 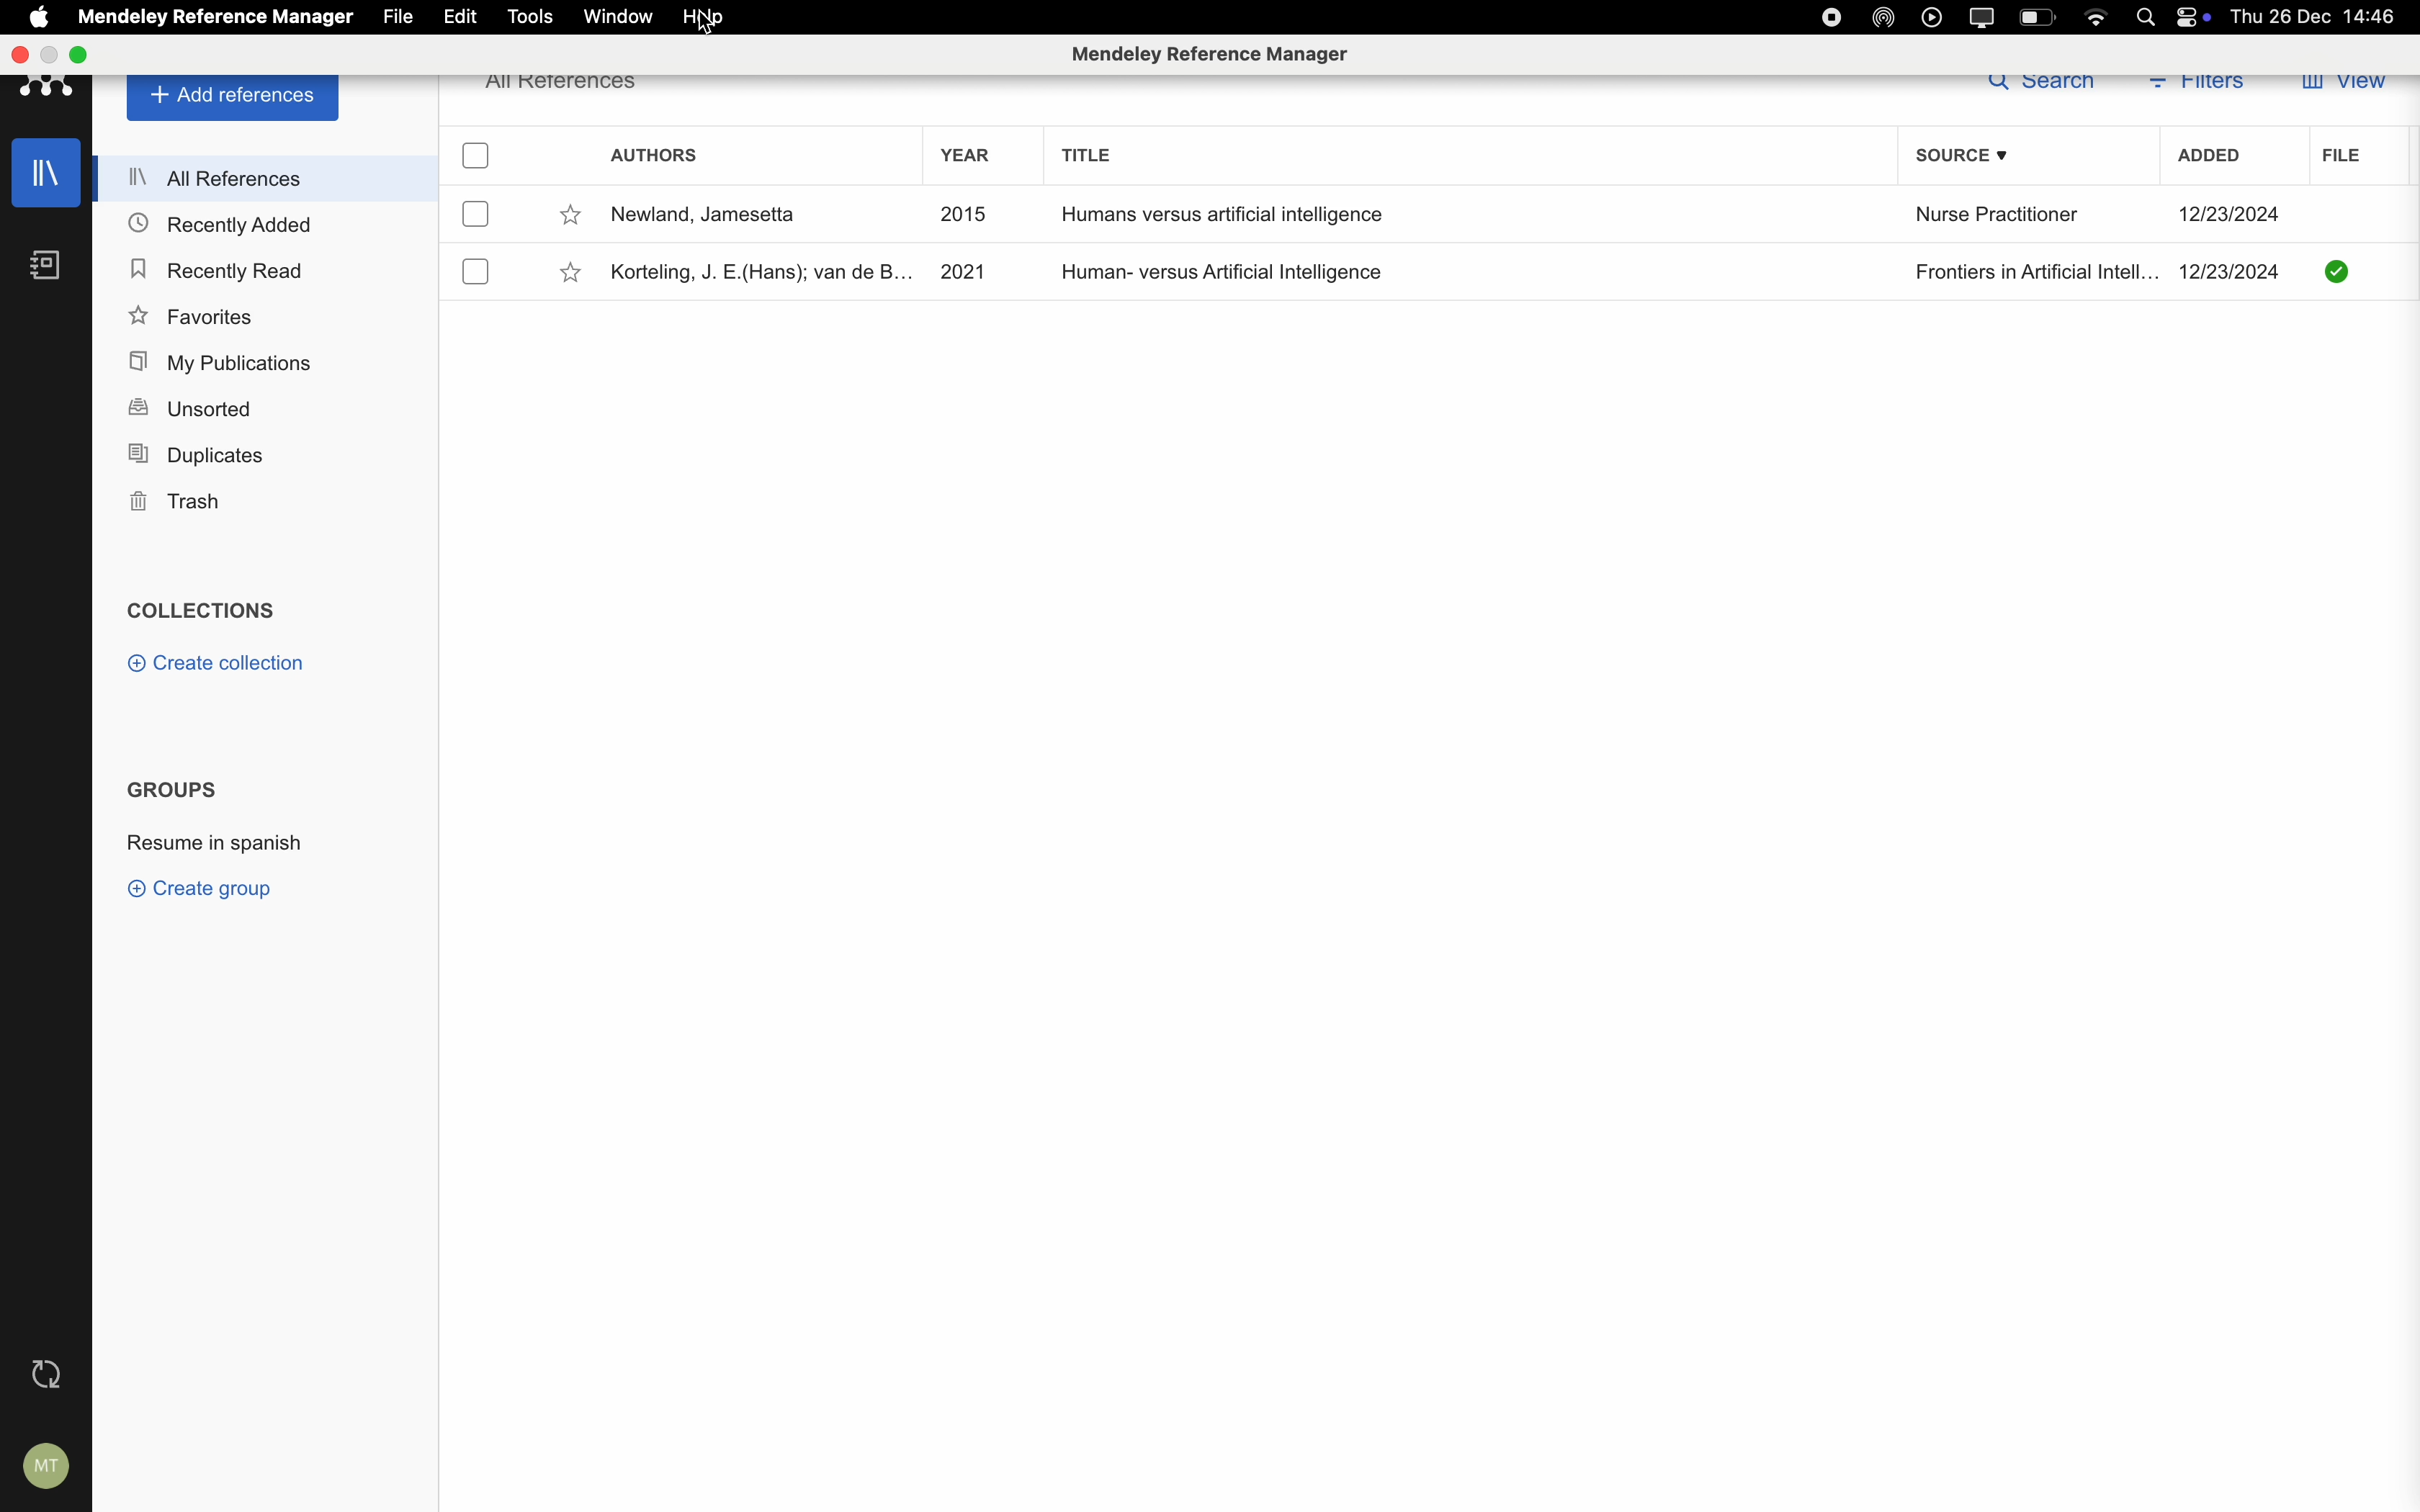 What do you see at coordinates (1883, 16) in the screenshot?
I see `airdrop` at bounding box center [1883, 16].